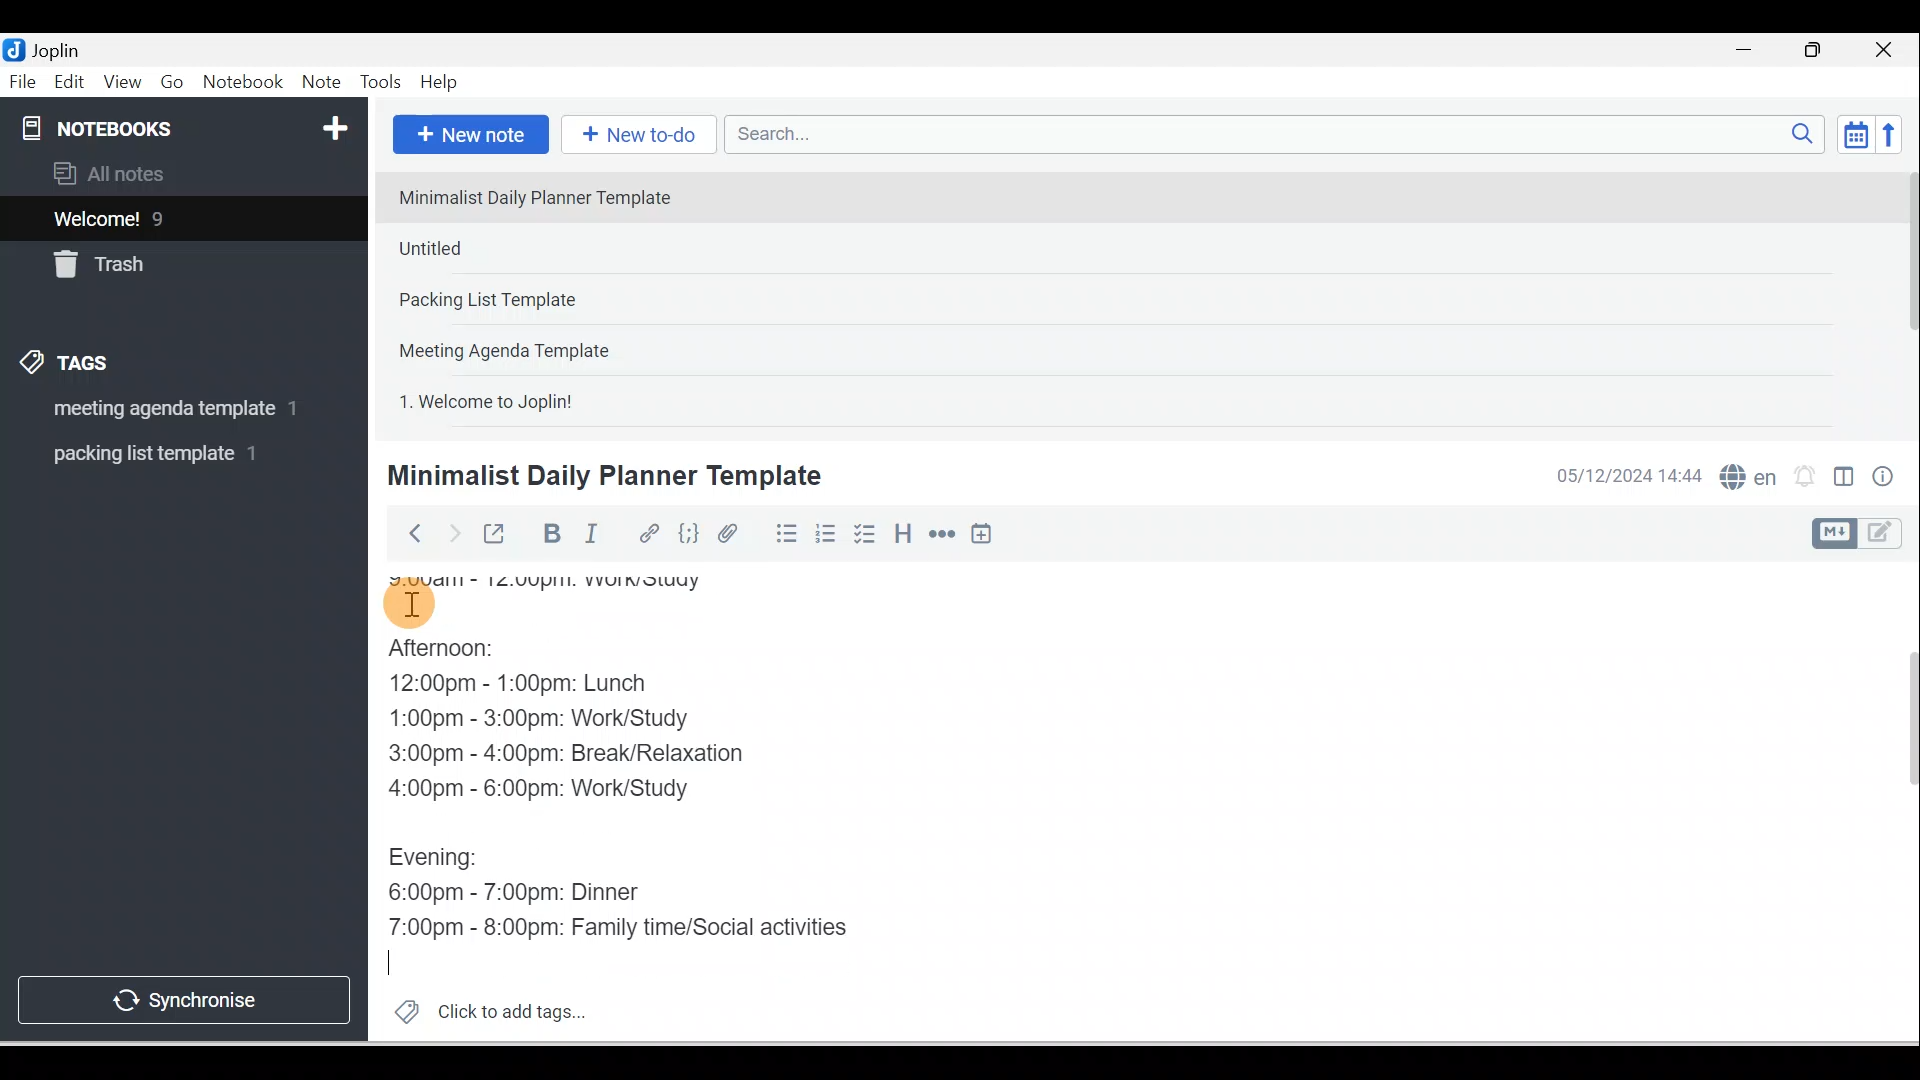 The image size is (1920, 1080). What do you see at coordinates (482, 1009) in the screenshot?
I see `Click to add tags` at bounding box center [482, 1009].